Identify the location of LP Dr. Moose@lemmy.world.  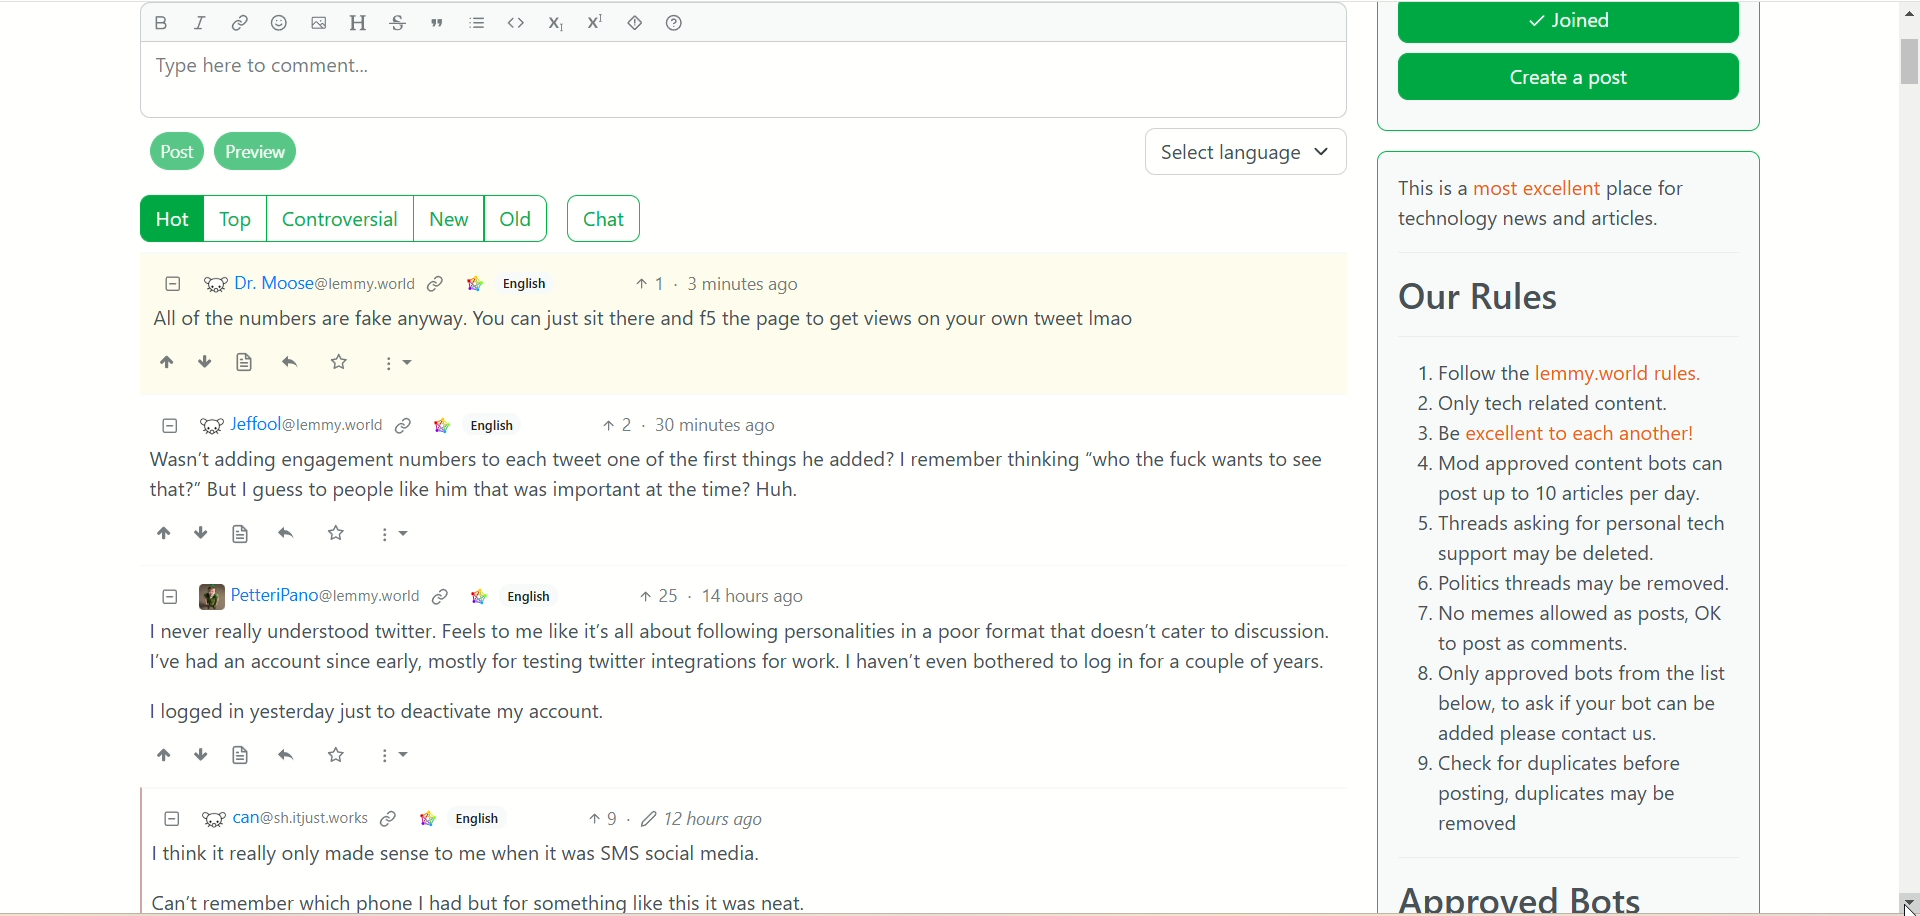
(309, 283).